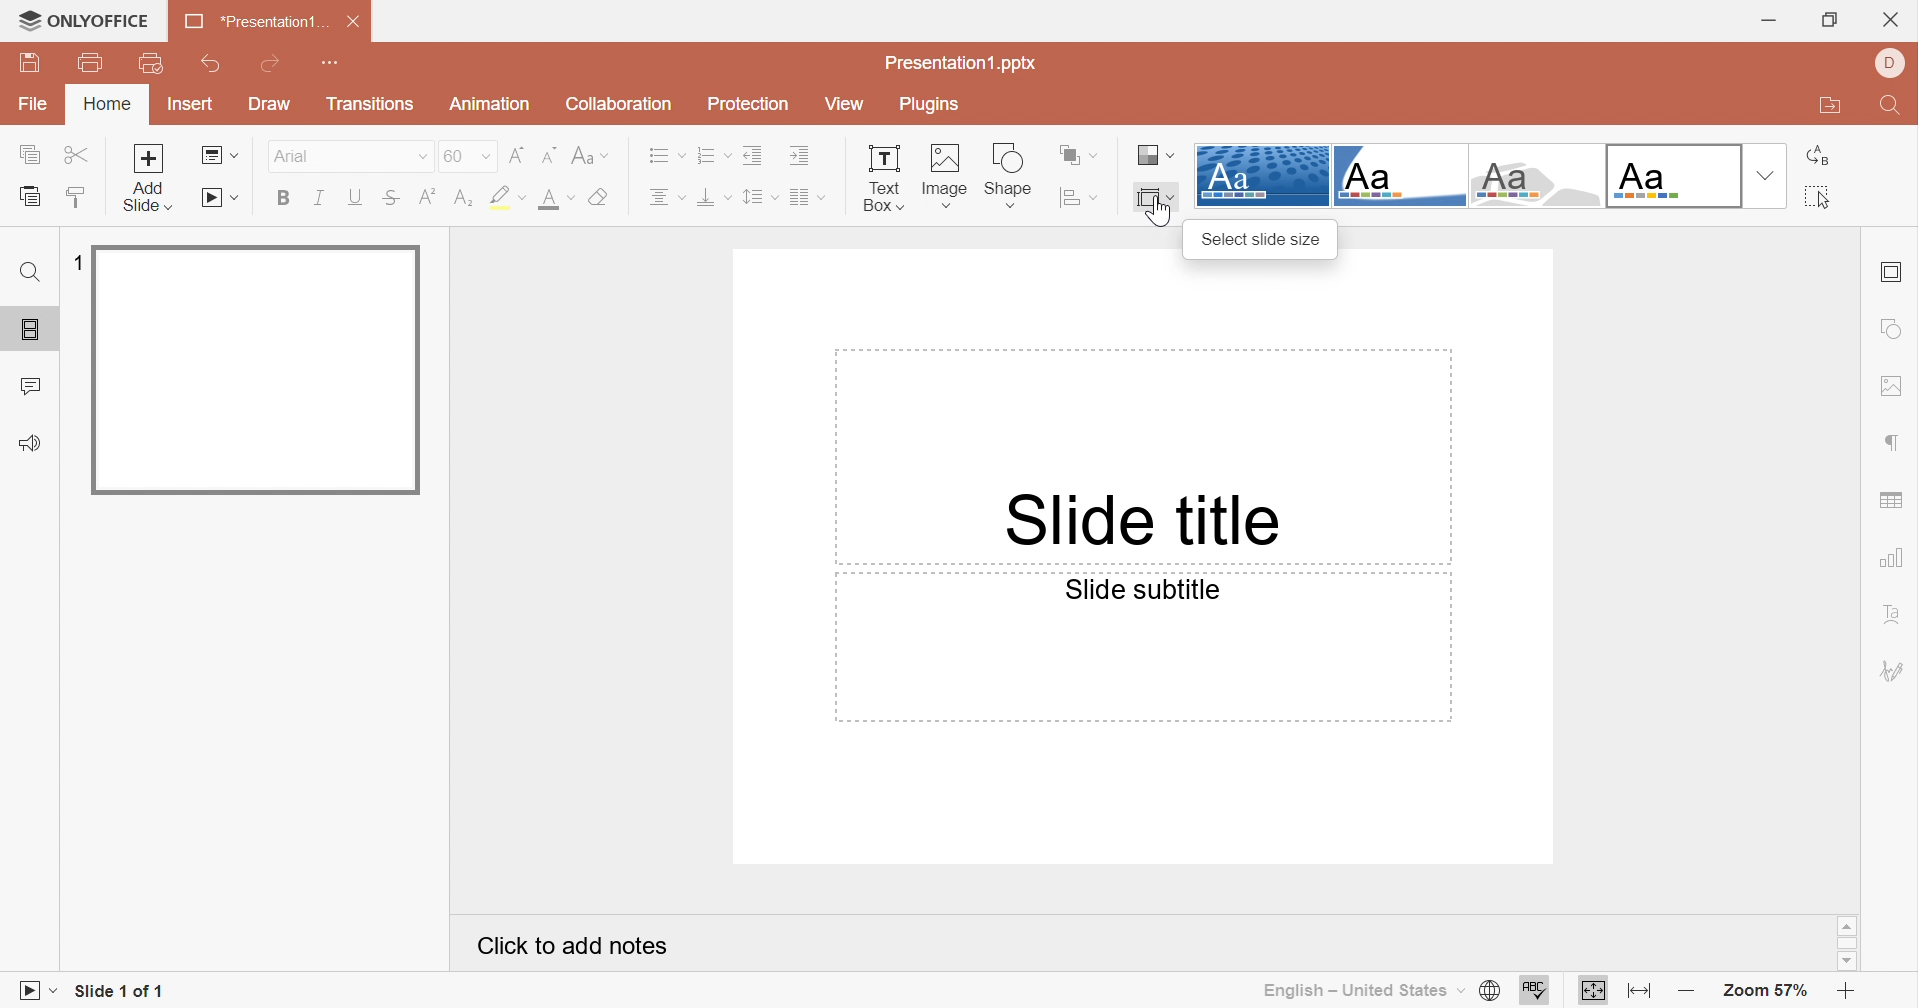 Image resolution: width=1918 pixels, height=1008 pixels. I want to click on Change color theme, so click(1155, 156).